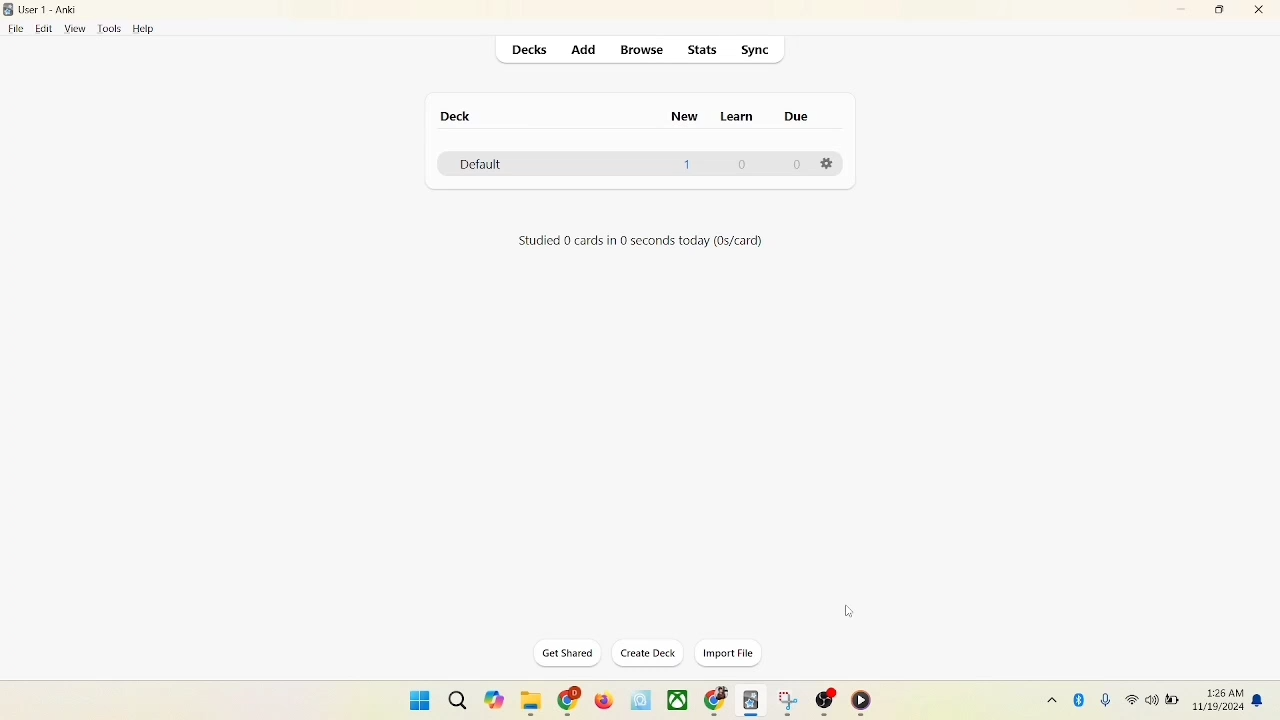 The height and width of the screenshot is (720, 1280). What do you see at coordinates (1080, 697) in the screenshot?
I see `Bluetooth` at bounding box center [1080, 697].